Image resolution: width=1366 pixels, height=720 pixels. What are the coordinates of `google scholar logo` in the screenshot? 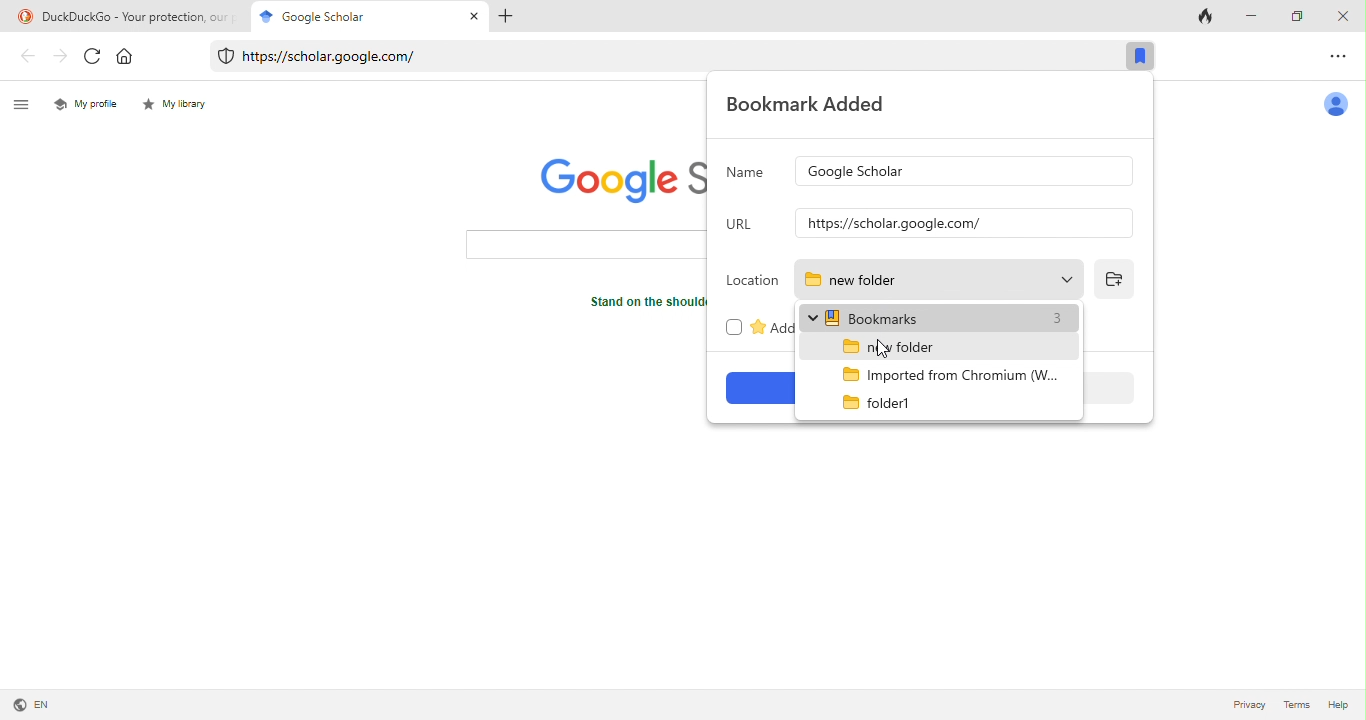 It's located at (614, 180).